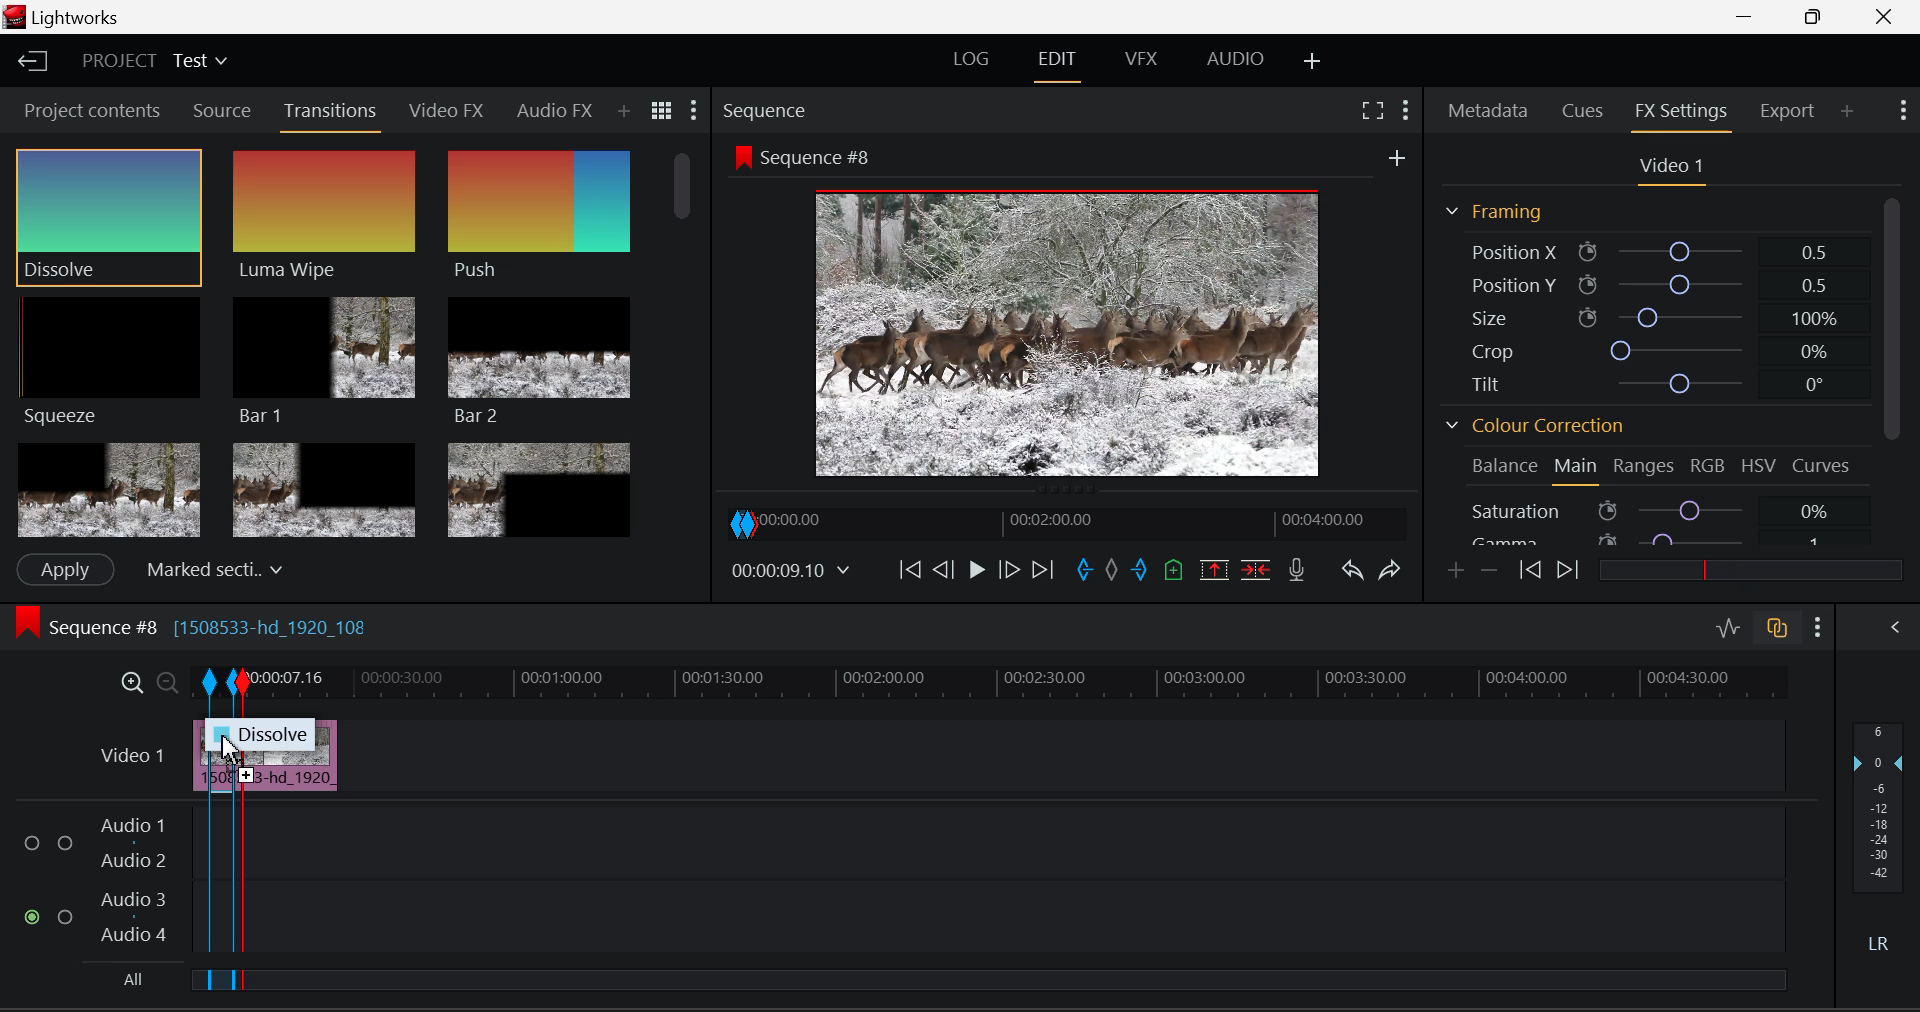 The image size is (1920, 1012). What do you see at coordinates (1685, 113) in the screenshot?
I see `FX Settings Open` at bounding box center [1685, 113].